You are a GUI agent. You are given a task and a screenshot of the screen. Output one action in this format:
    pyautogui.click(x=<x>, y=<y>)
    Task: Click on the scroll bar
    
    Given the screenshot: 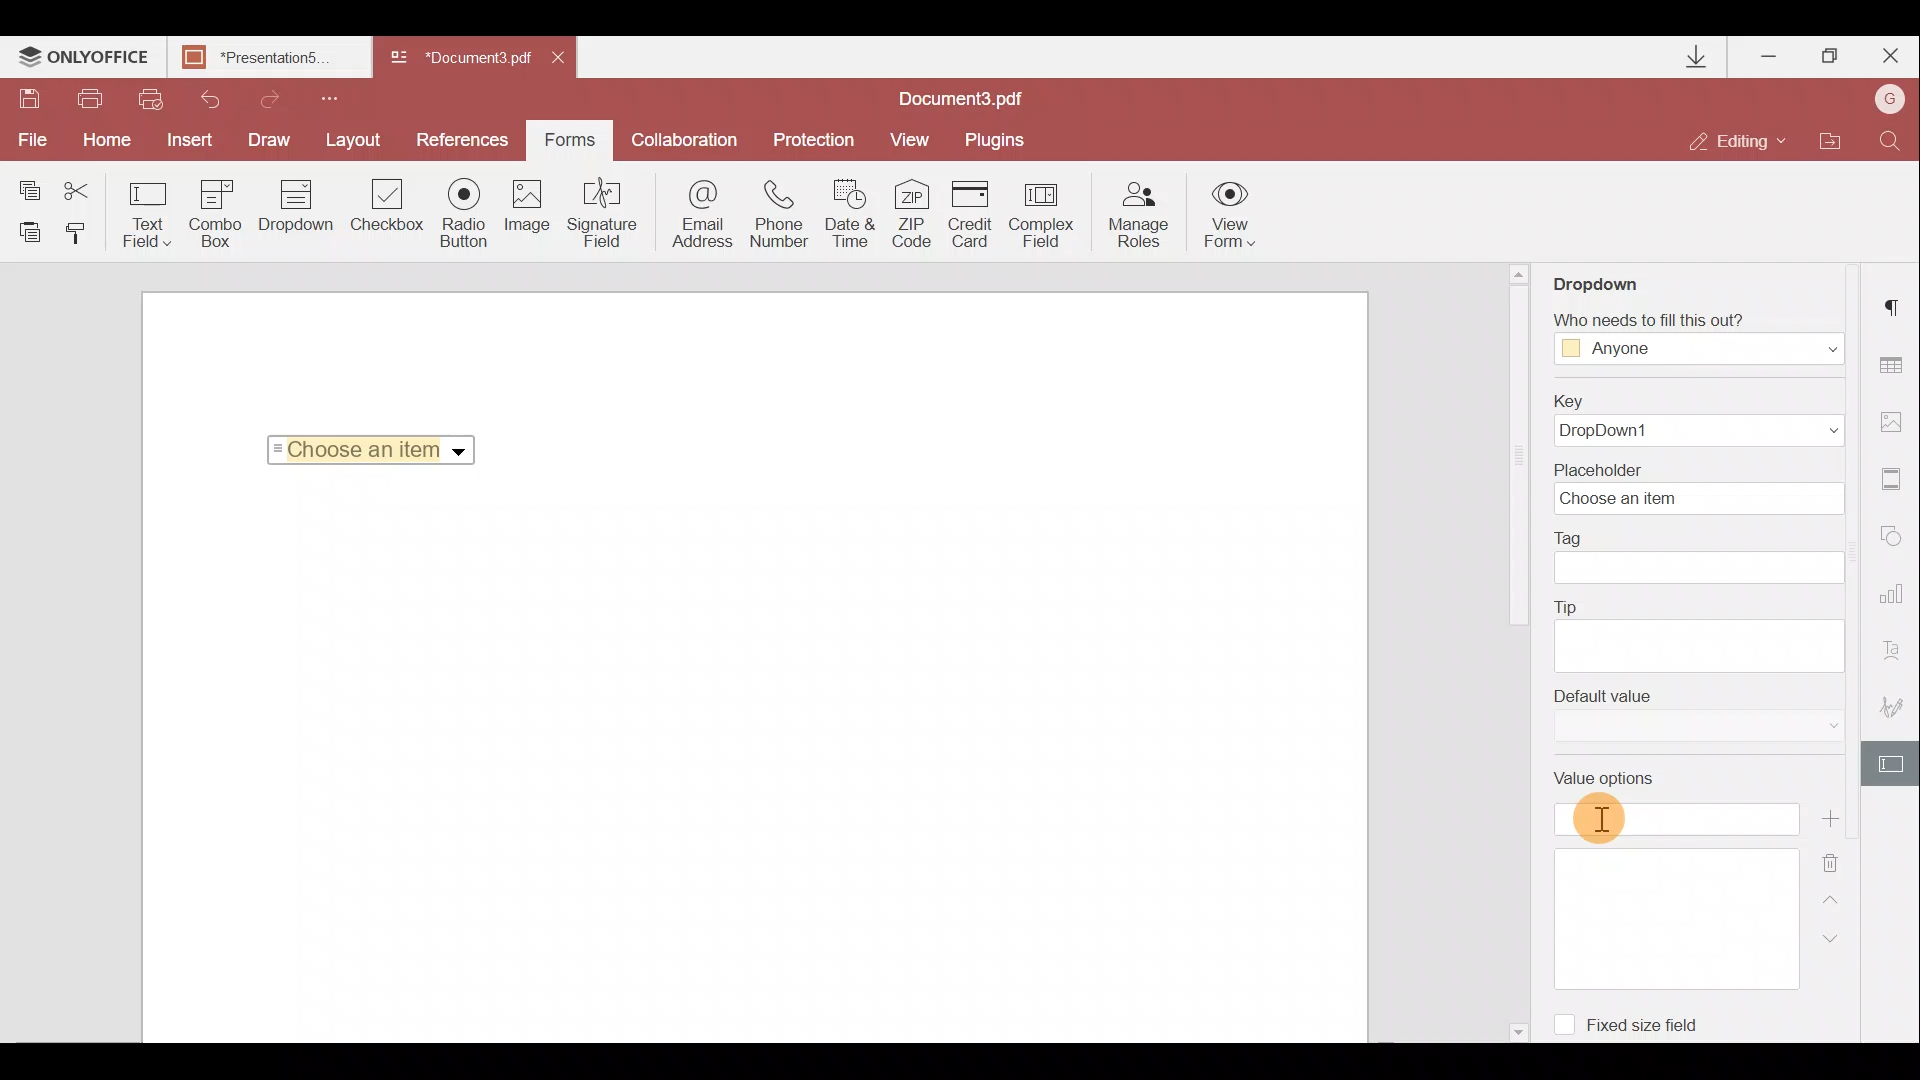 What is the action you would take?
    pyautogui.click(x=1508, y=447)
    